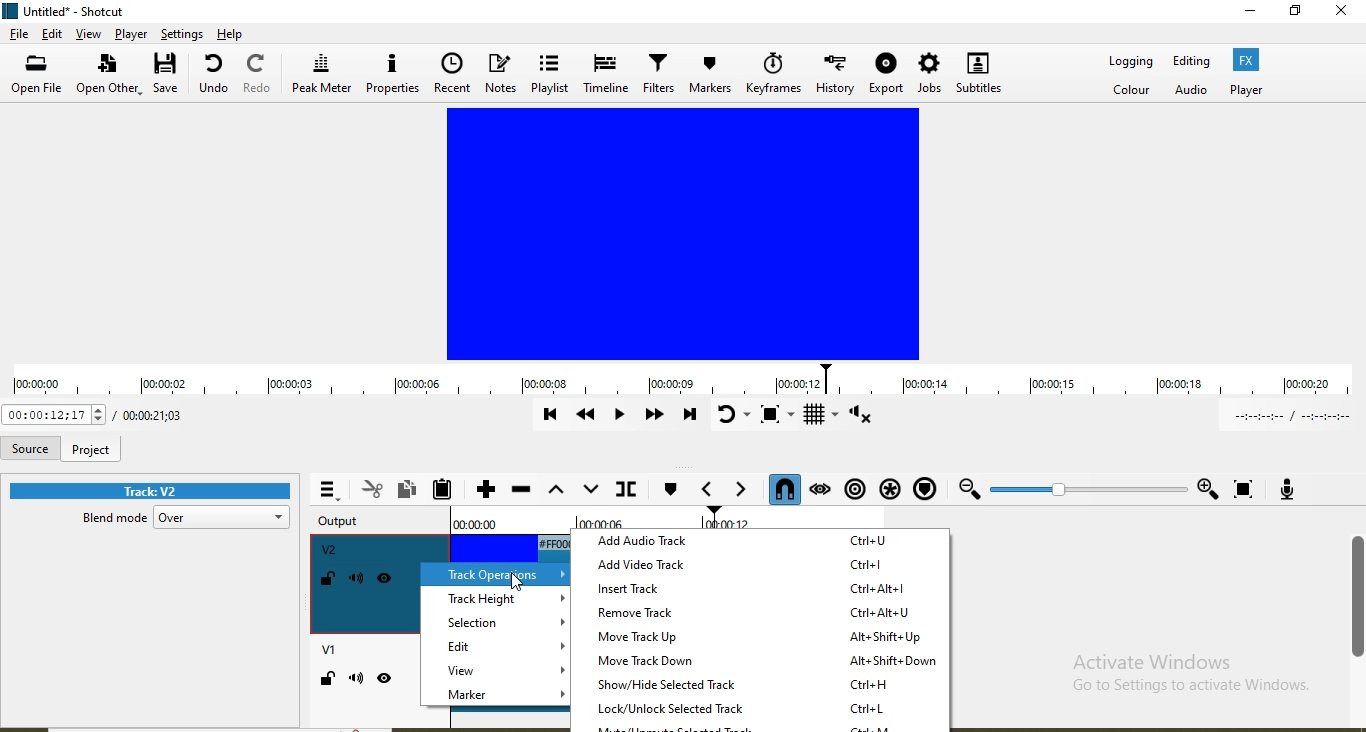 The width and height of the screenshot is (1366, 732). Describe the element at coordinates (591, 488) in the screenshot. I see `overwrite` at that location.